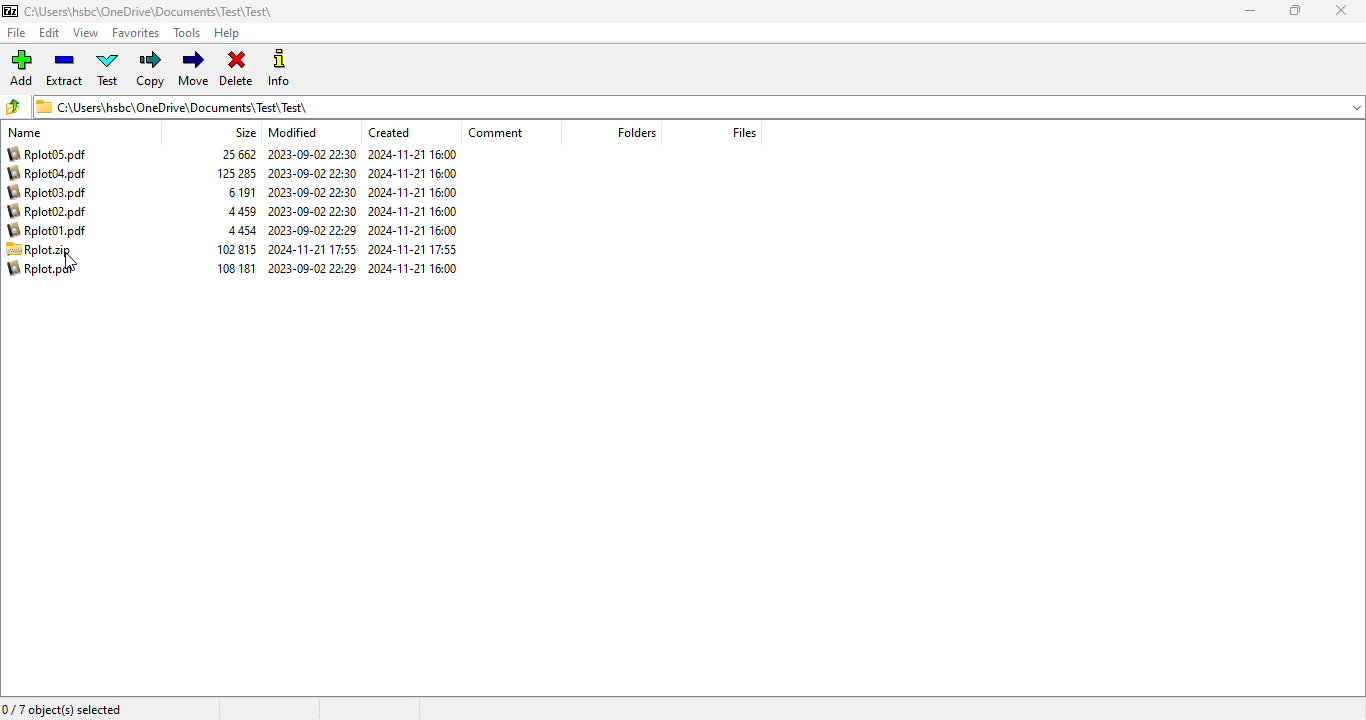 This screenshot has height=720, width=1366. Describe the element at coordinates (31, 134) in the screenshot. I see `name` at that location.